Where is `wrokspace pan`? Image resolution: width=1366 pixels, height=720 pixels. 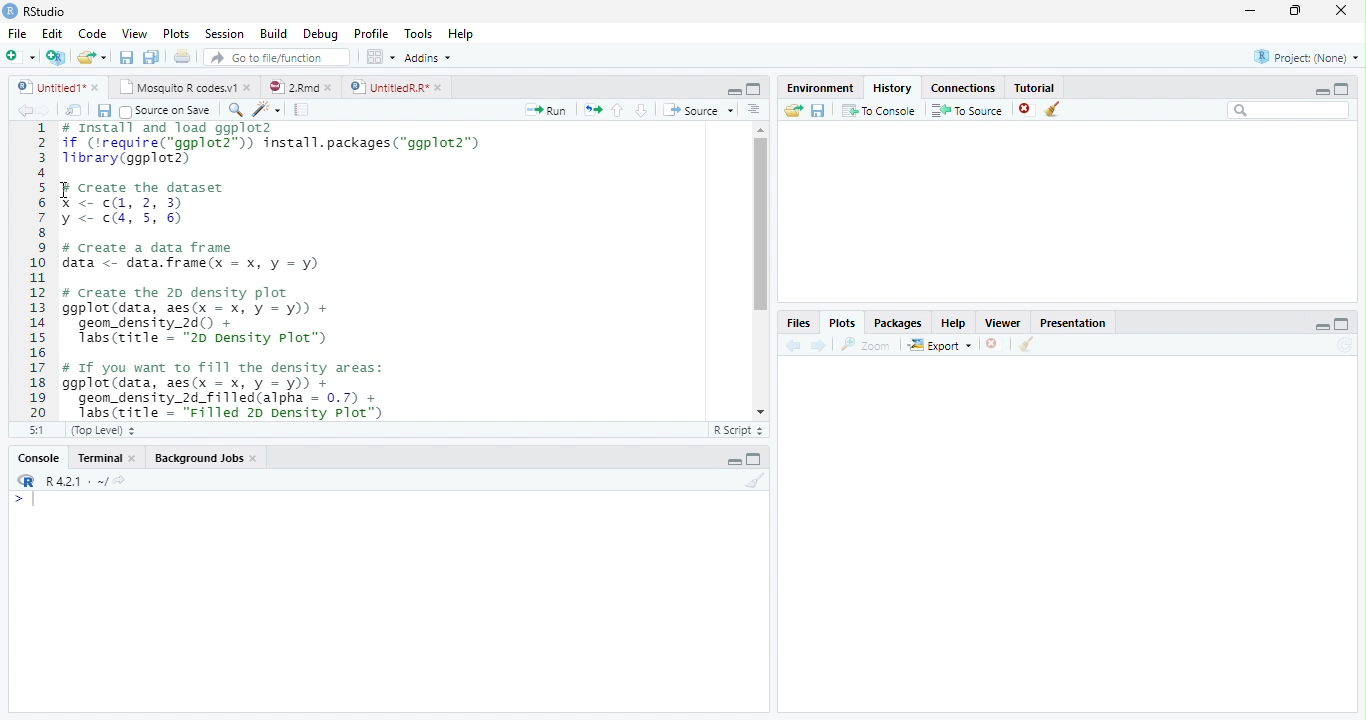 wrokspace pan is located at coordinates (379, 57).